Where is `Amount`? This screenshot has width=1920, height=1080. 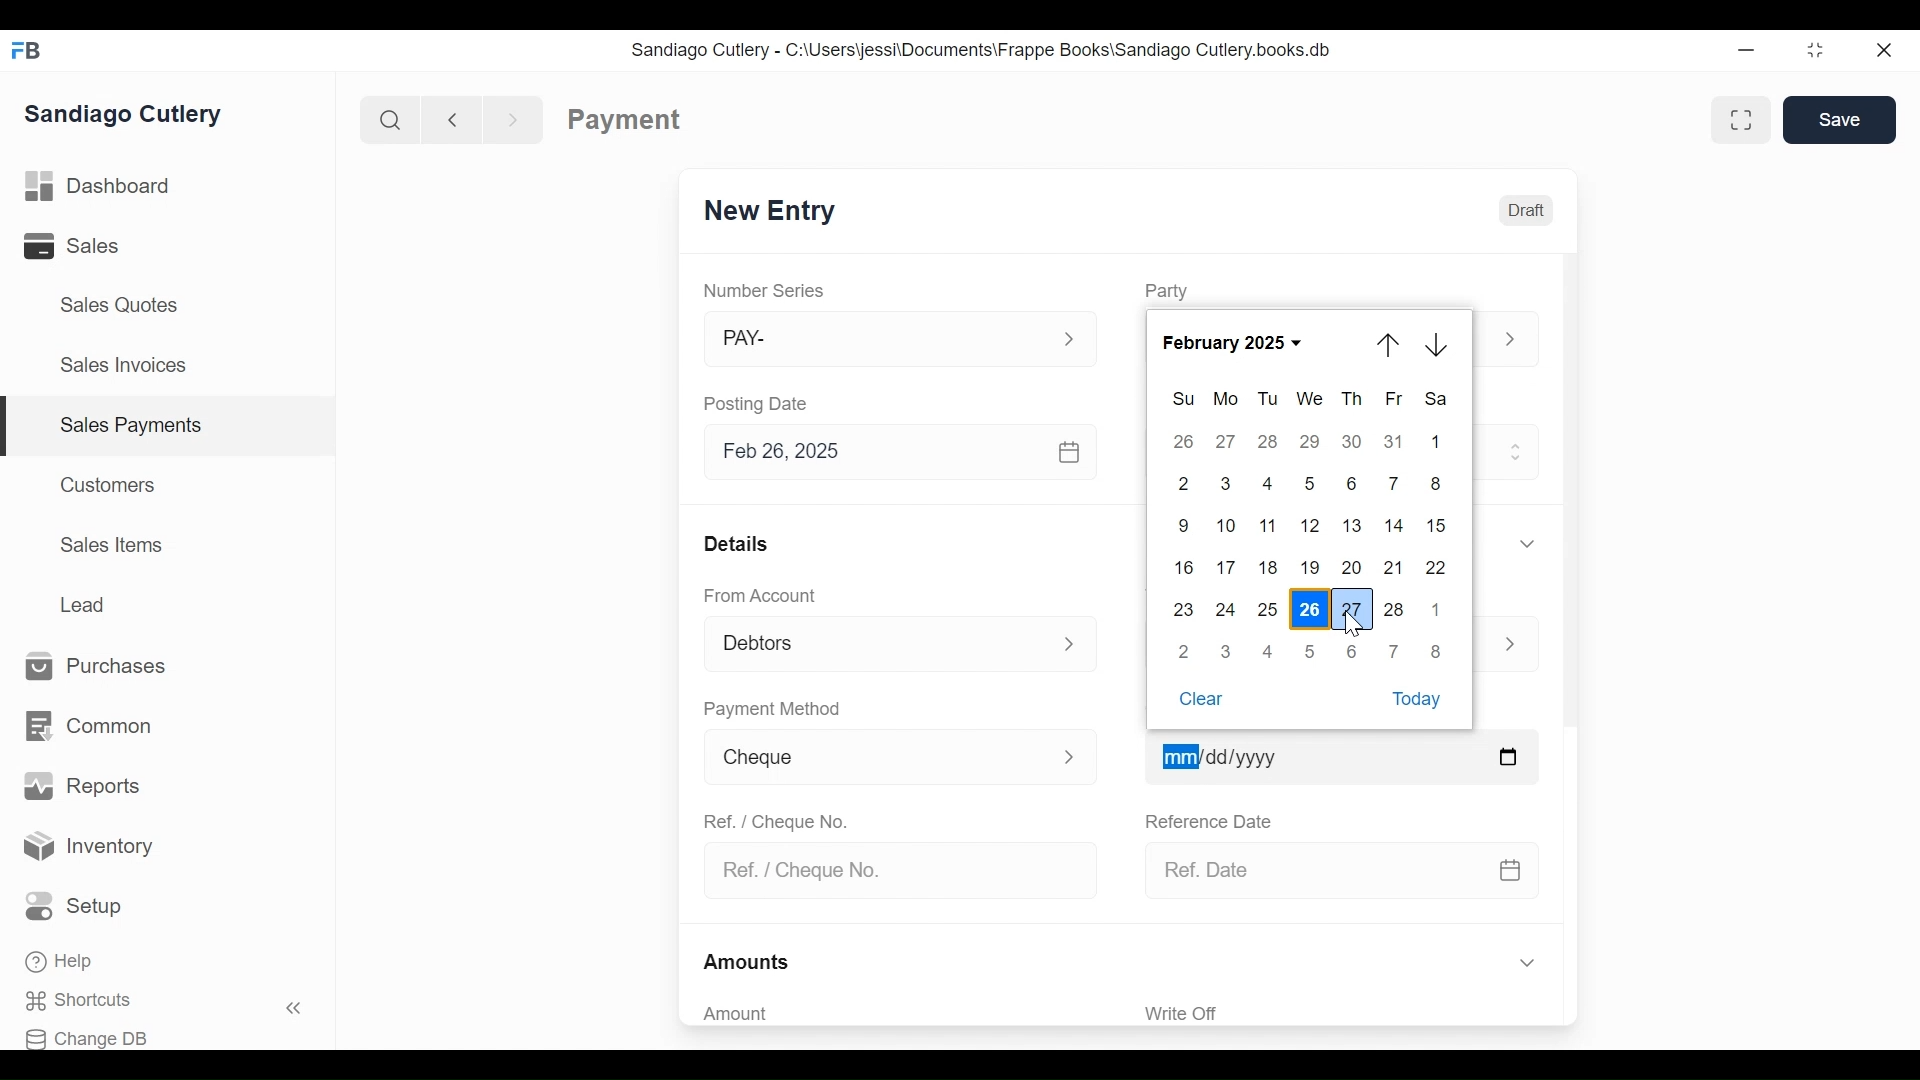
Amount is located at coordinates (890, 1014).